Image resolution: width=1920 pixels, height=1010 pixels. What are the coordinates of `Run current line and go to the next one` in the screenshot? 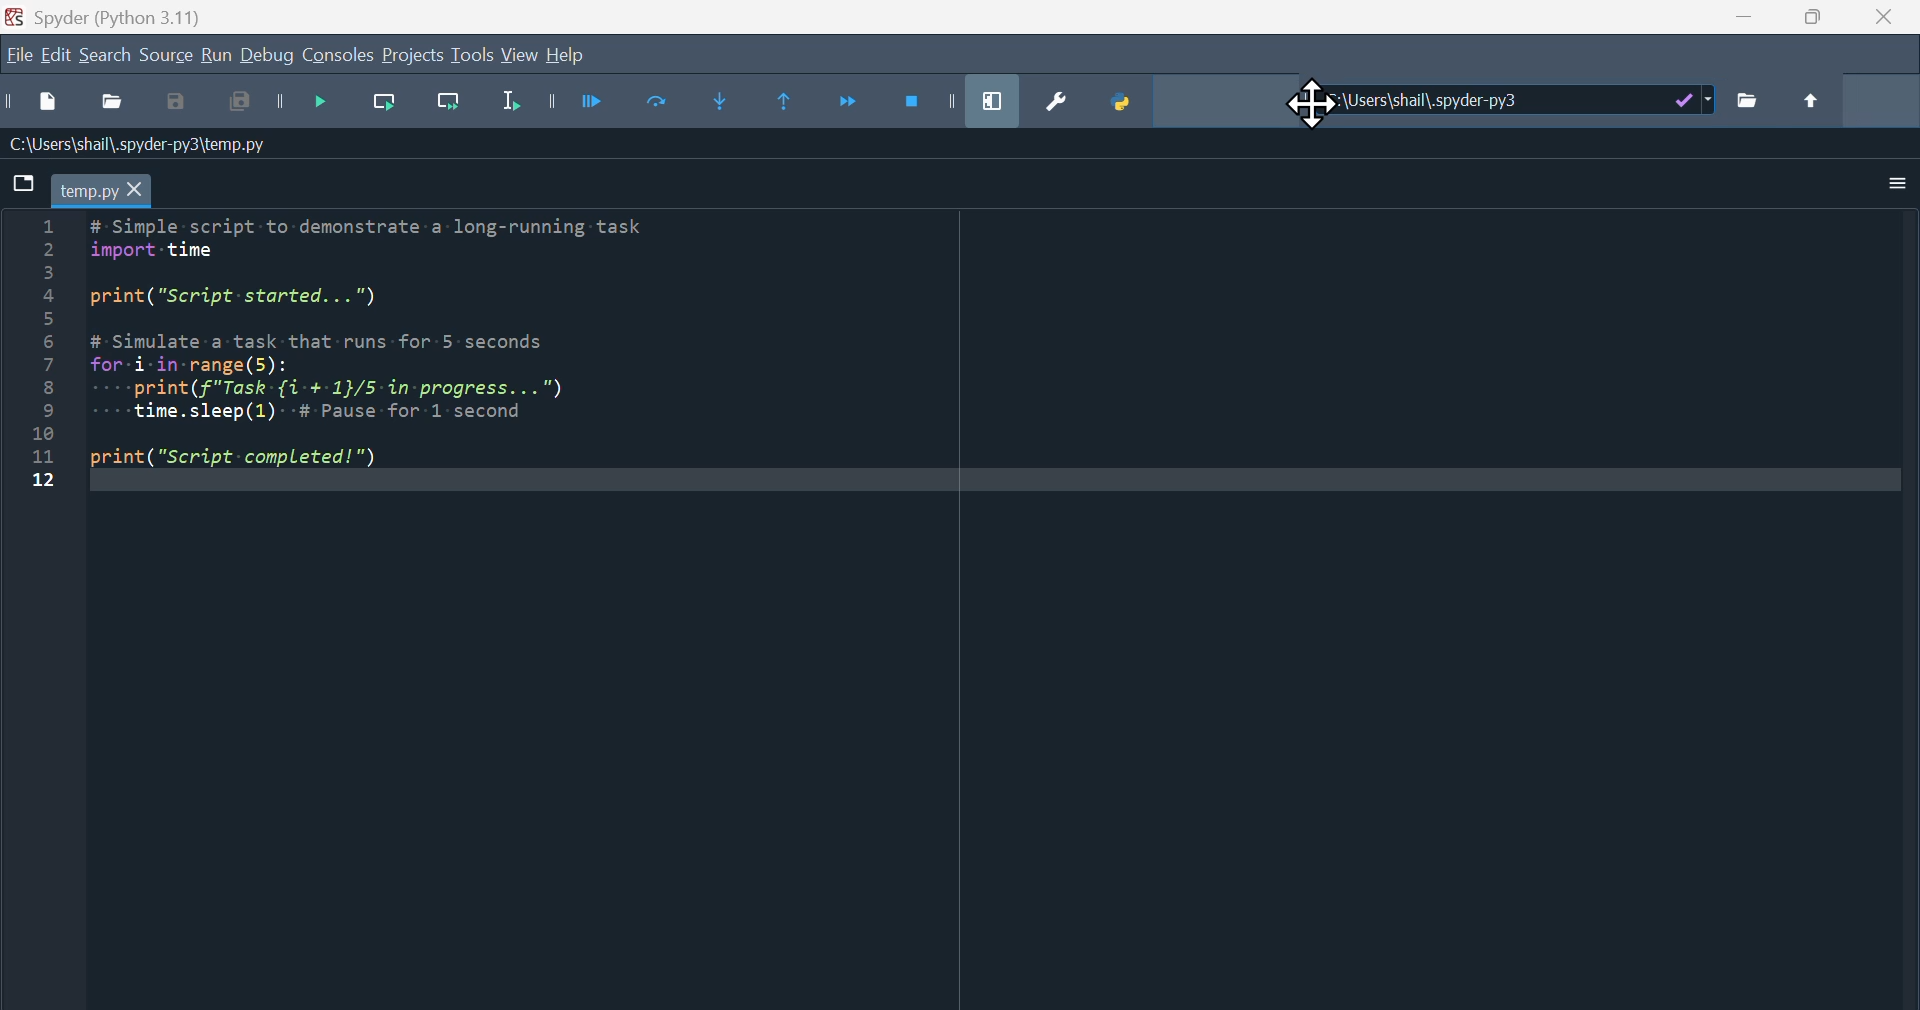 It's located at (451, 106).